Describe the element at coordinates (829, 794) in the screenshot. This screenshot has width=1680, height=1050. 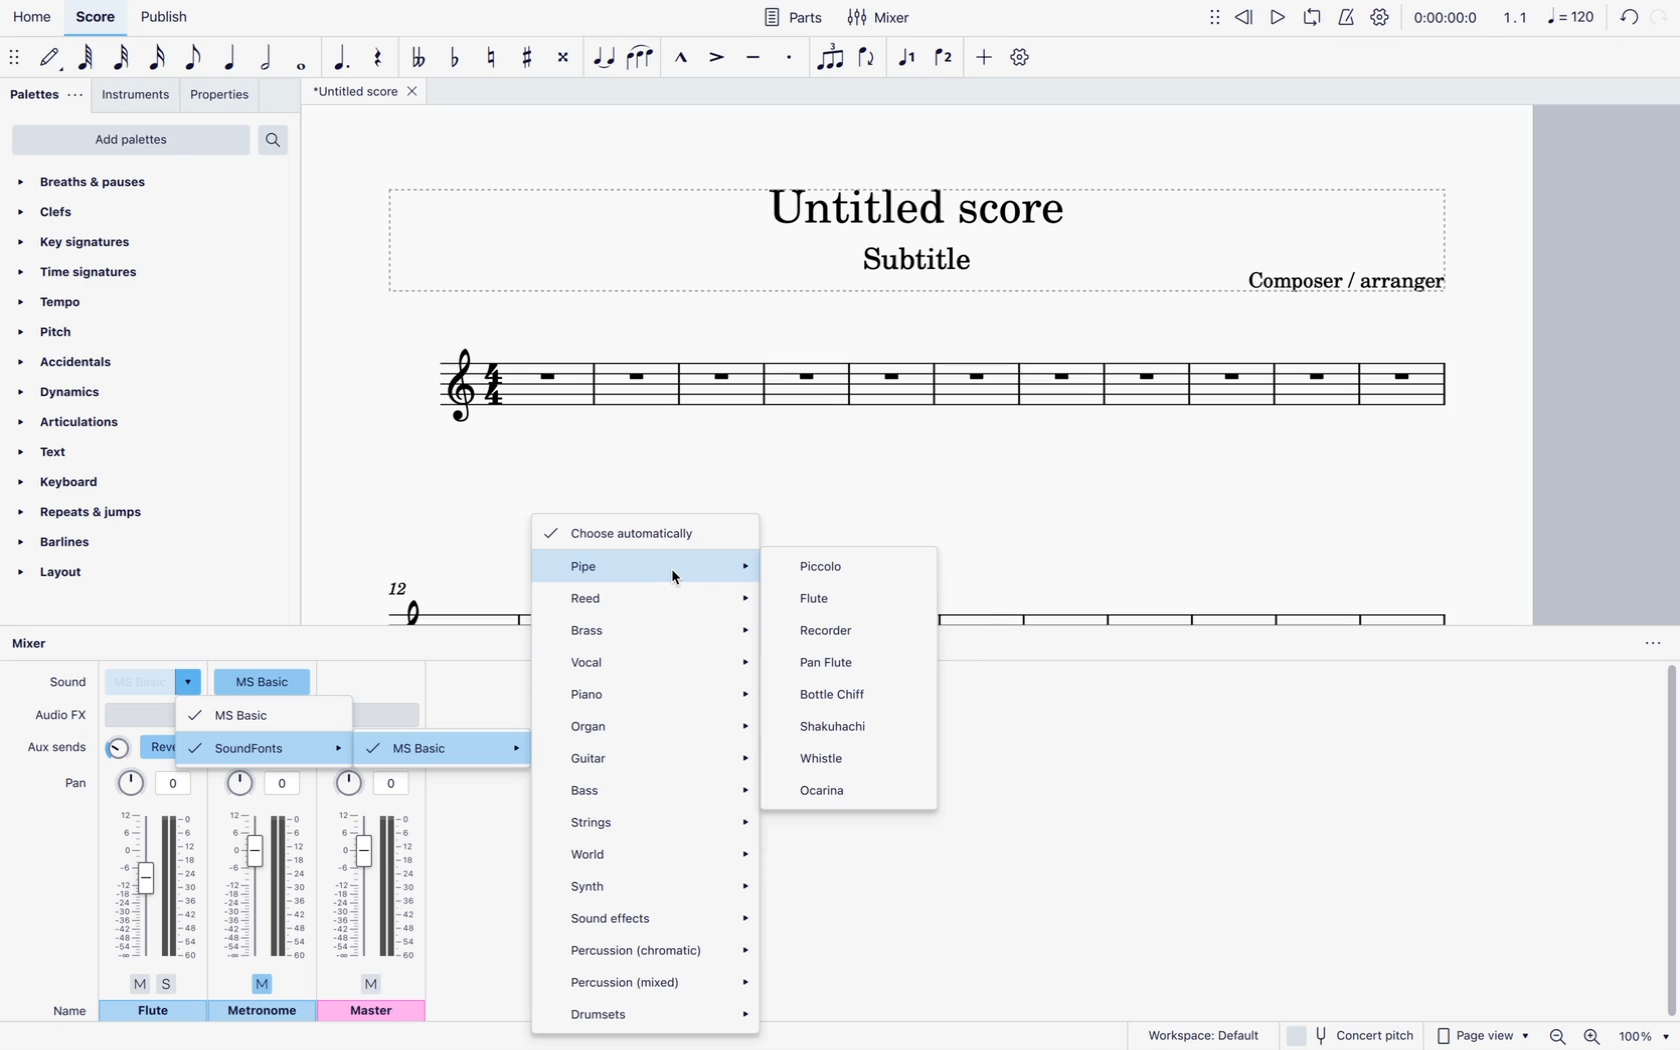
I see `ocarina` at that location.